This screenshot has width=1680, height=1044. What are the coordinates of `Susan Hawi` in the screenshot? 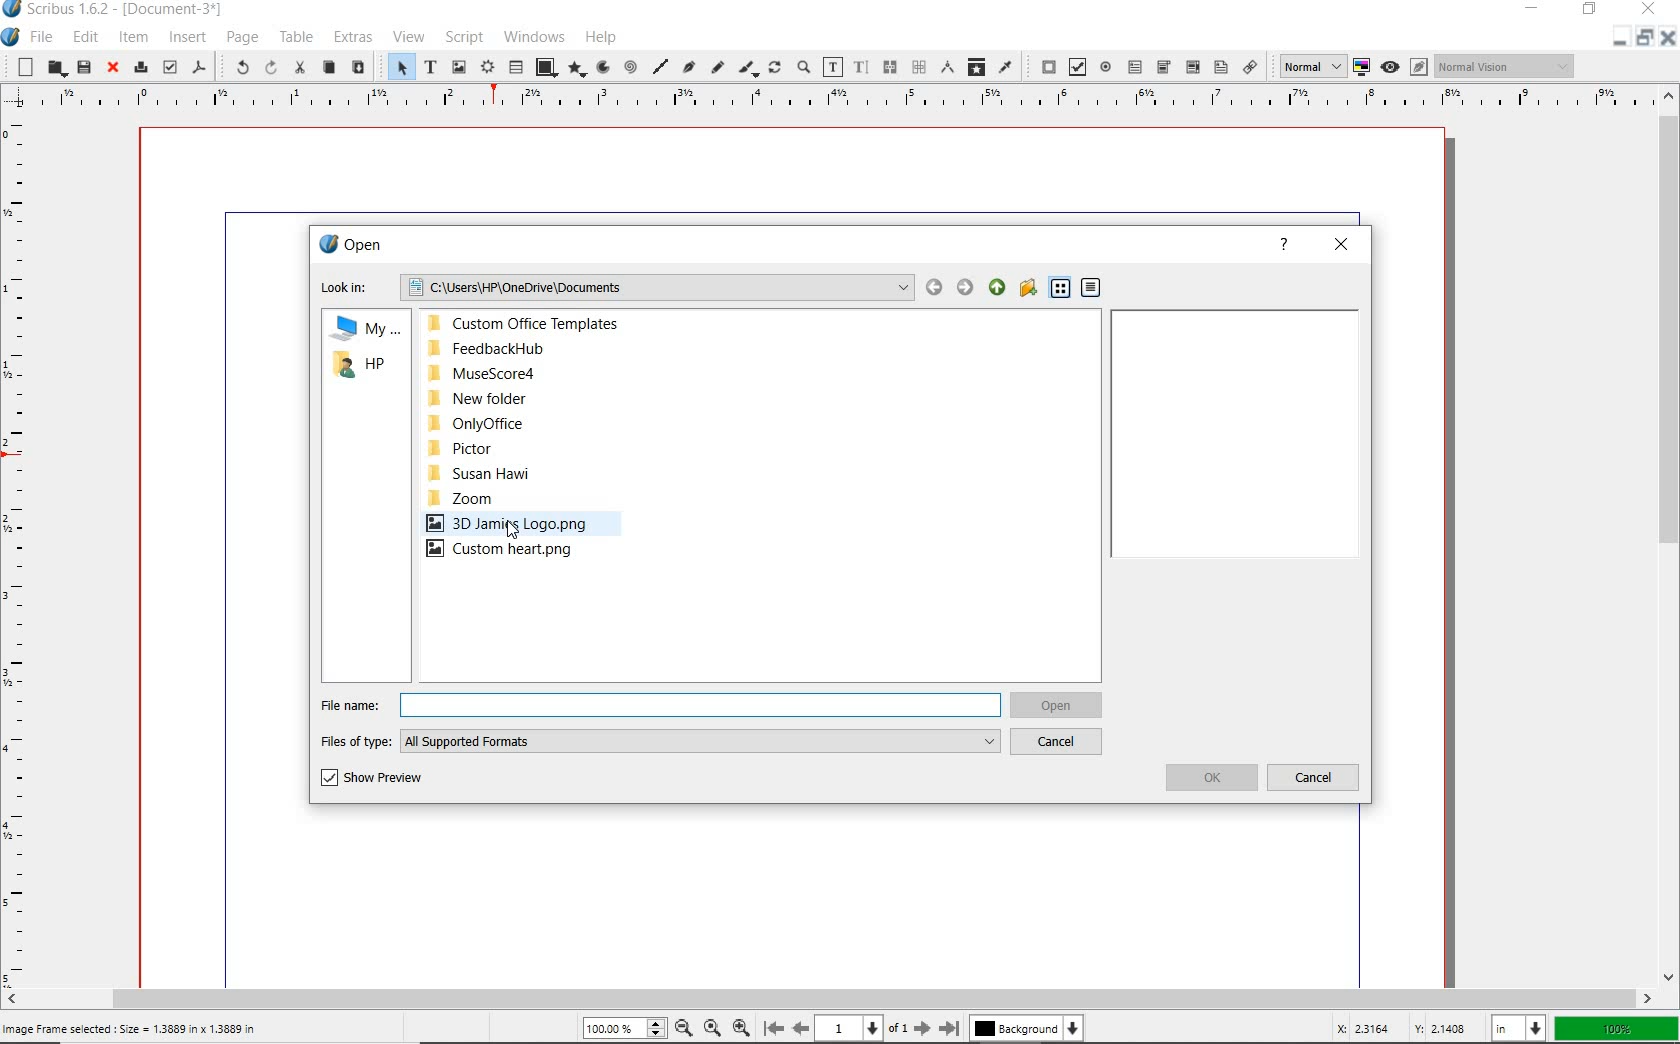 It's located at (531, 475).